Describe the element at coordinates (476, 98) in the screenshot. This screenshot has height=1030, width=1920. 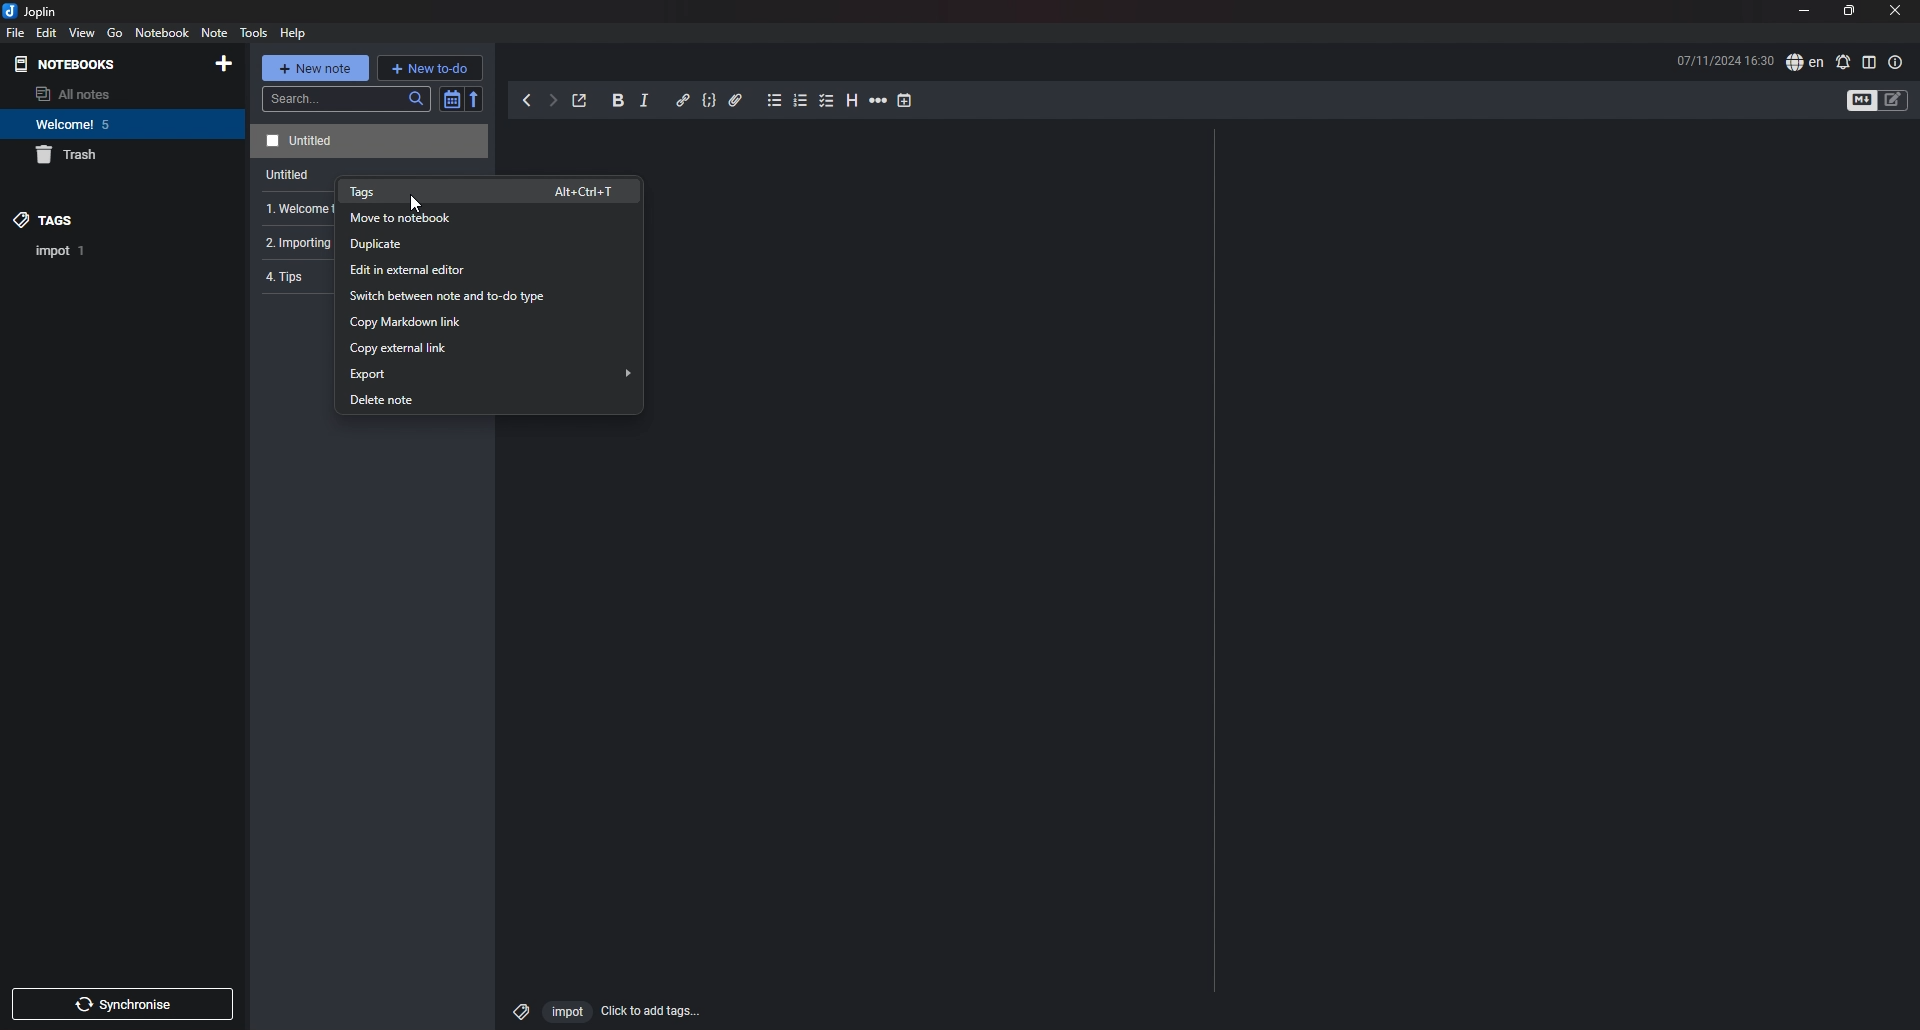
I see `reverse sort order` at that location.